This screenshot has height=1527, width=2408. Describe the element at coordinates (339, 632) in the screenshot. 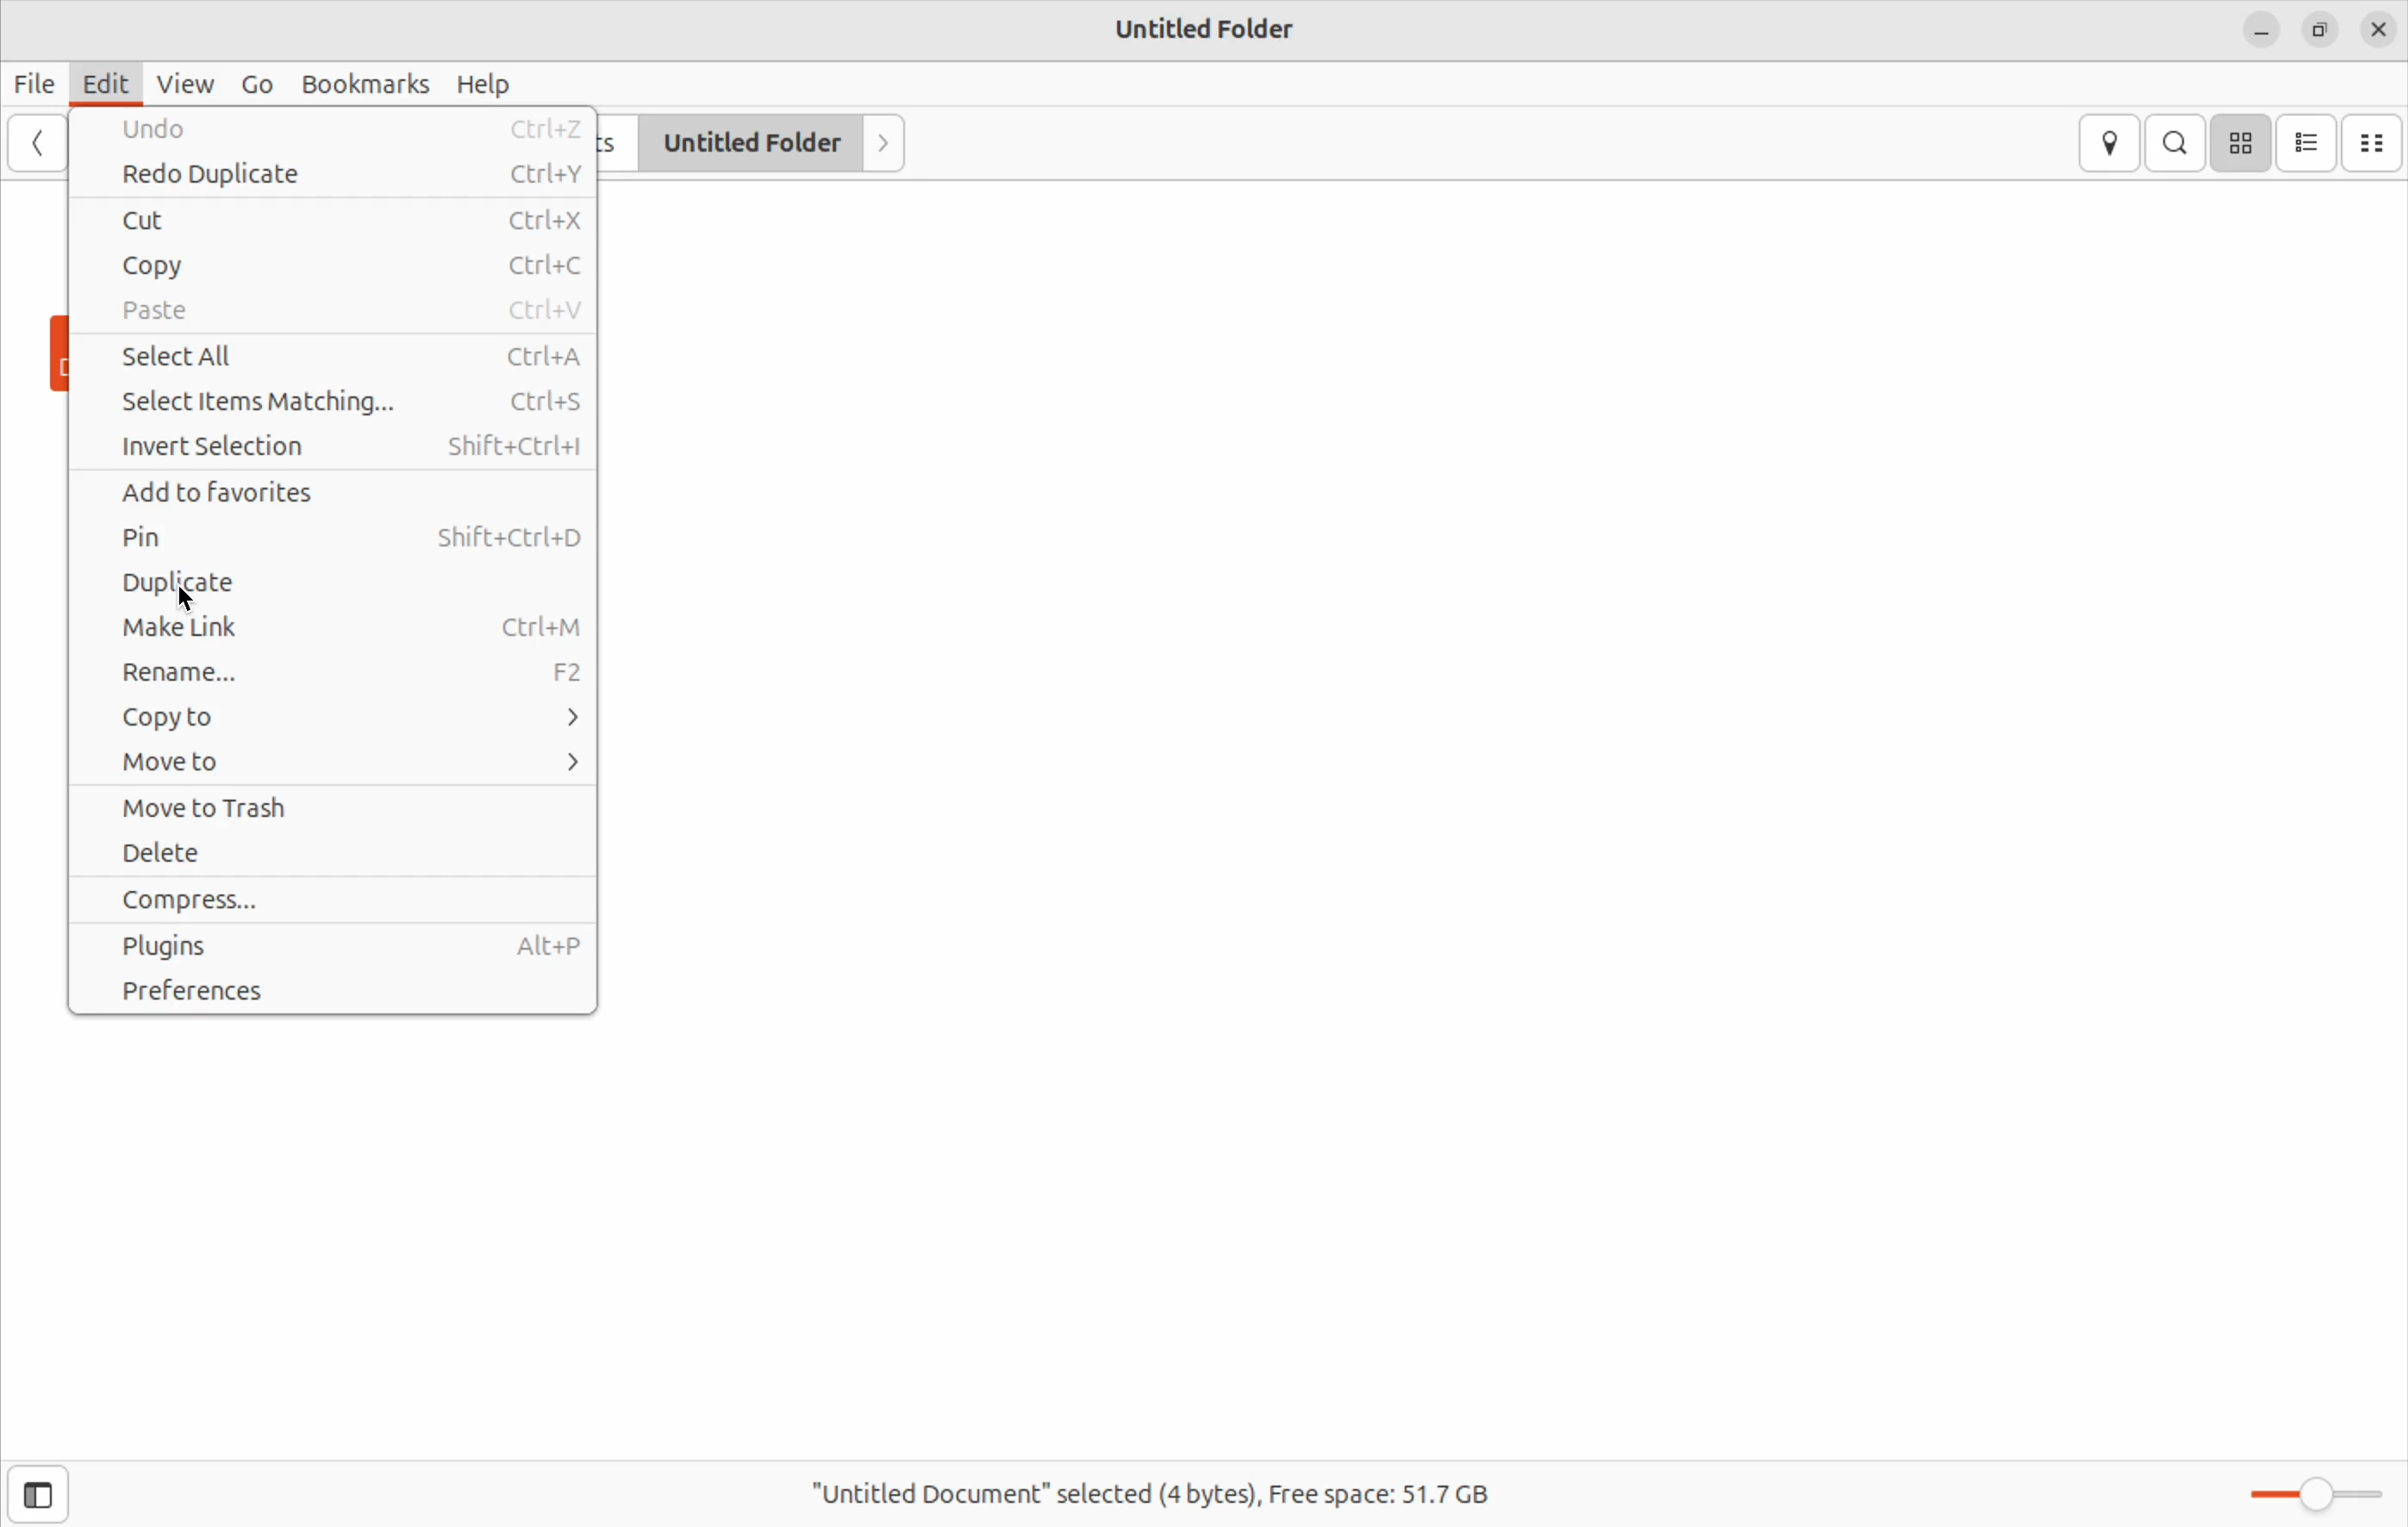

I see `Make Link` at that location.